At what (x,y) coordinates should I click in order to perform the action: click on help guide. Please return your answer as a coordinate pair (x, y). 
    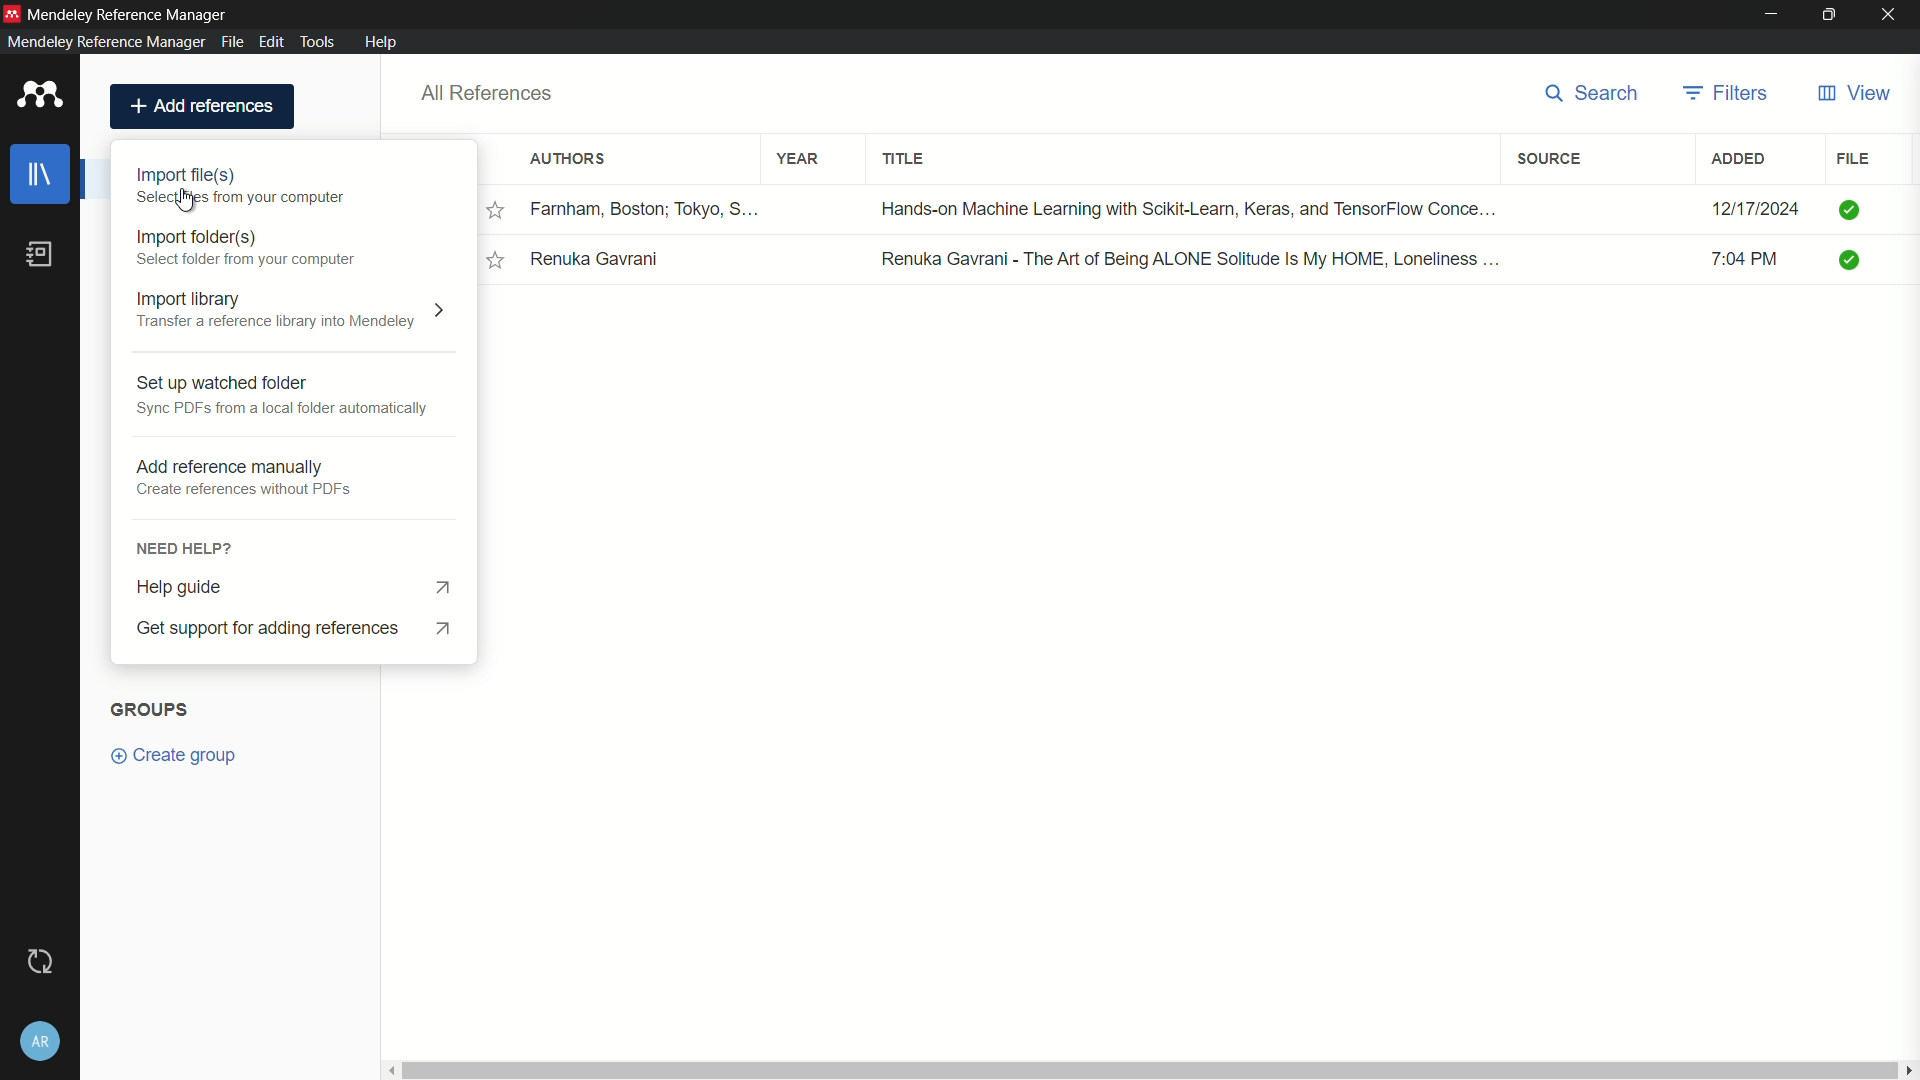
    Looking at the image, I should click on (299, 583).